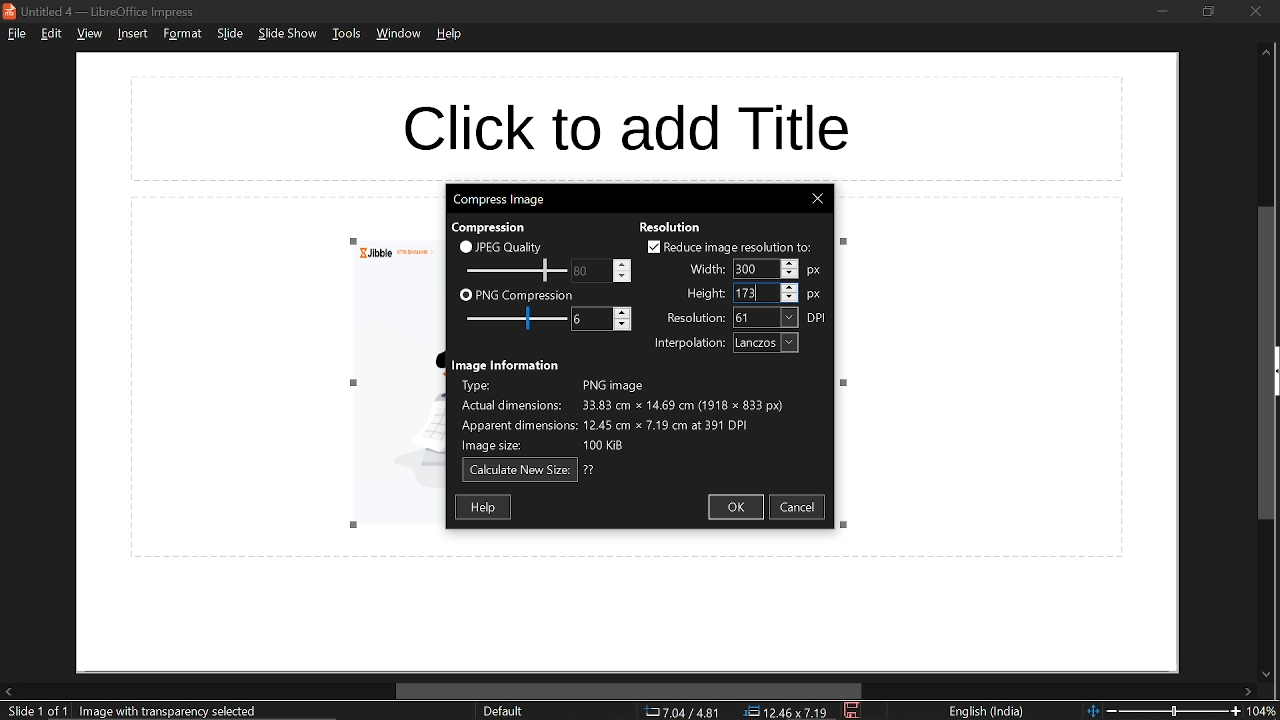  I want to click on move up, so click(1266, 56).